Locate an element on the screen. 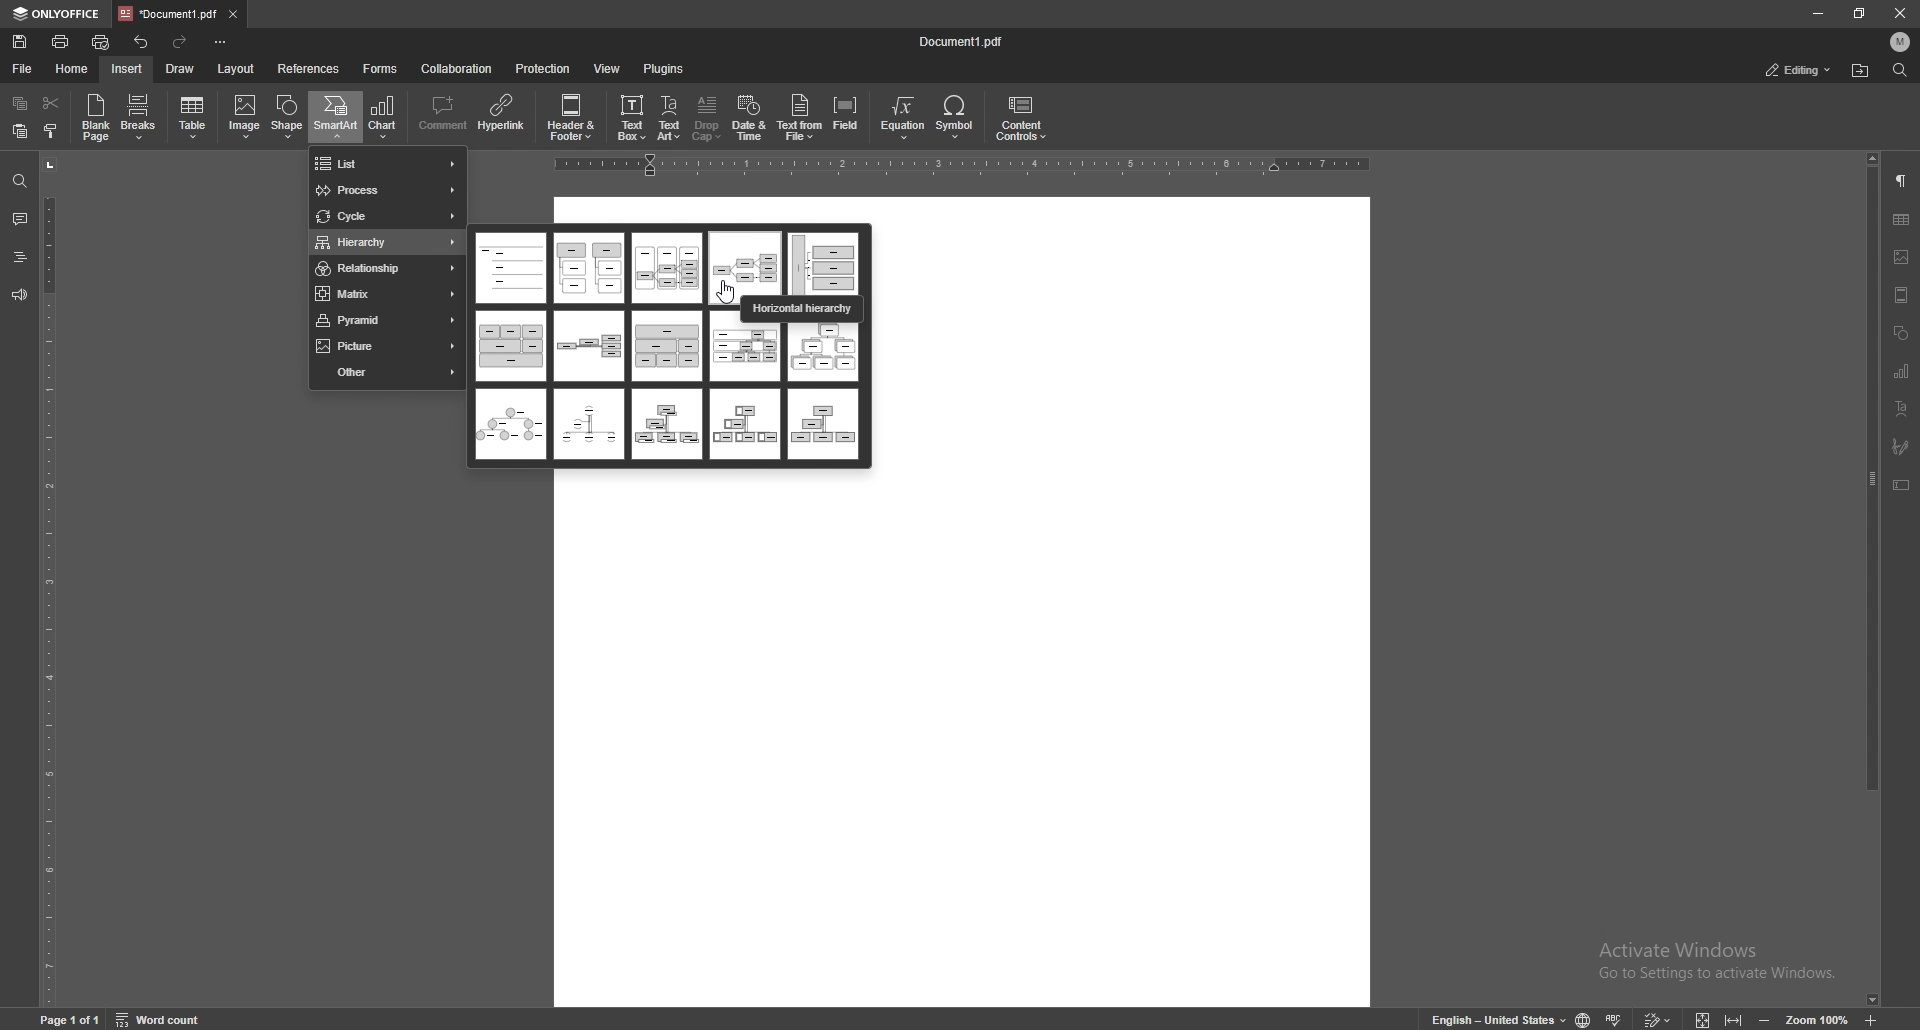 This screenshot has height=1030, width=1920. hierarchy is located at coordinates (827, 351).